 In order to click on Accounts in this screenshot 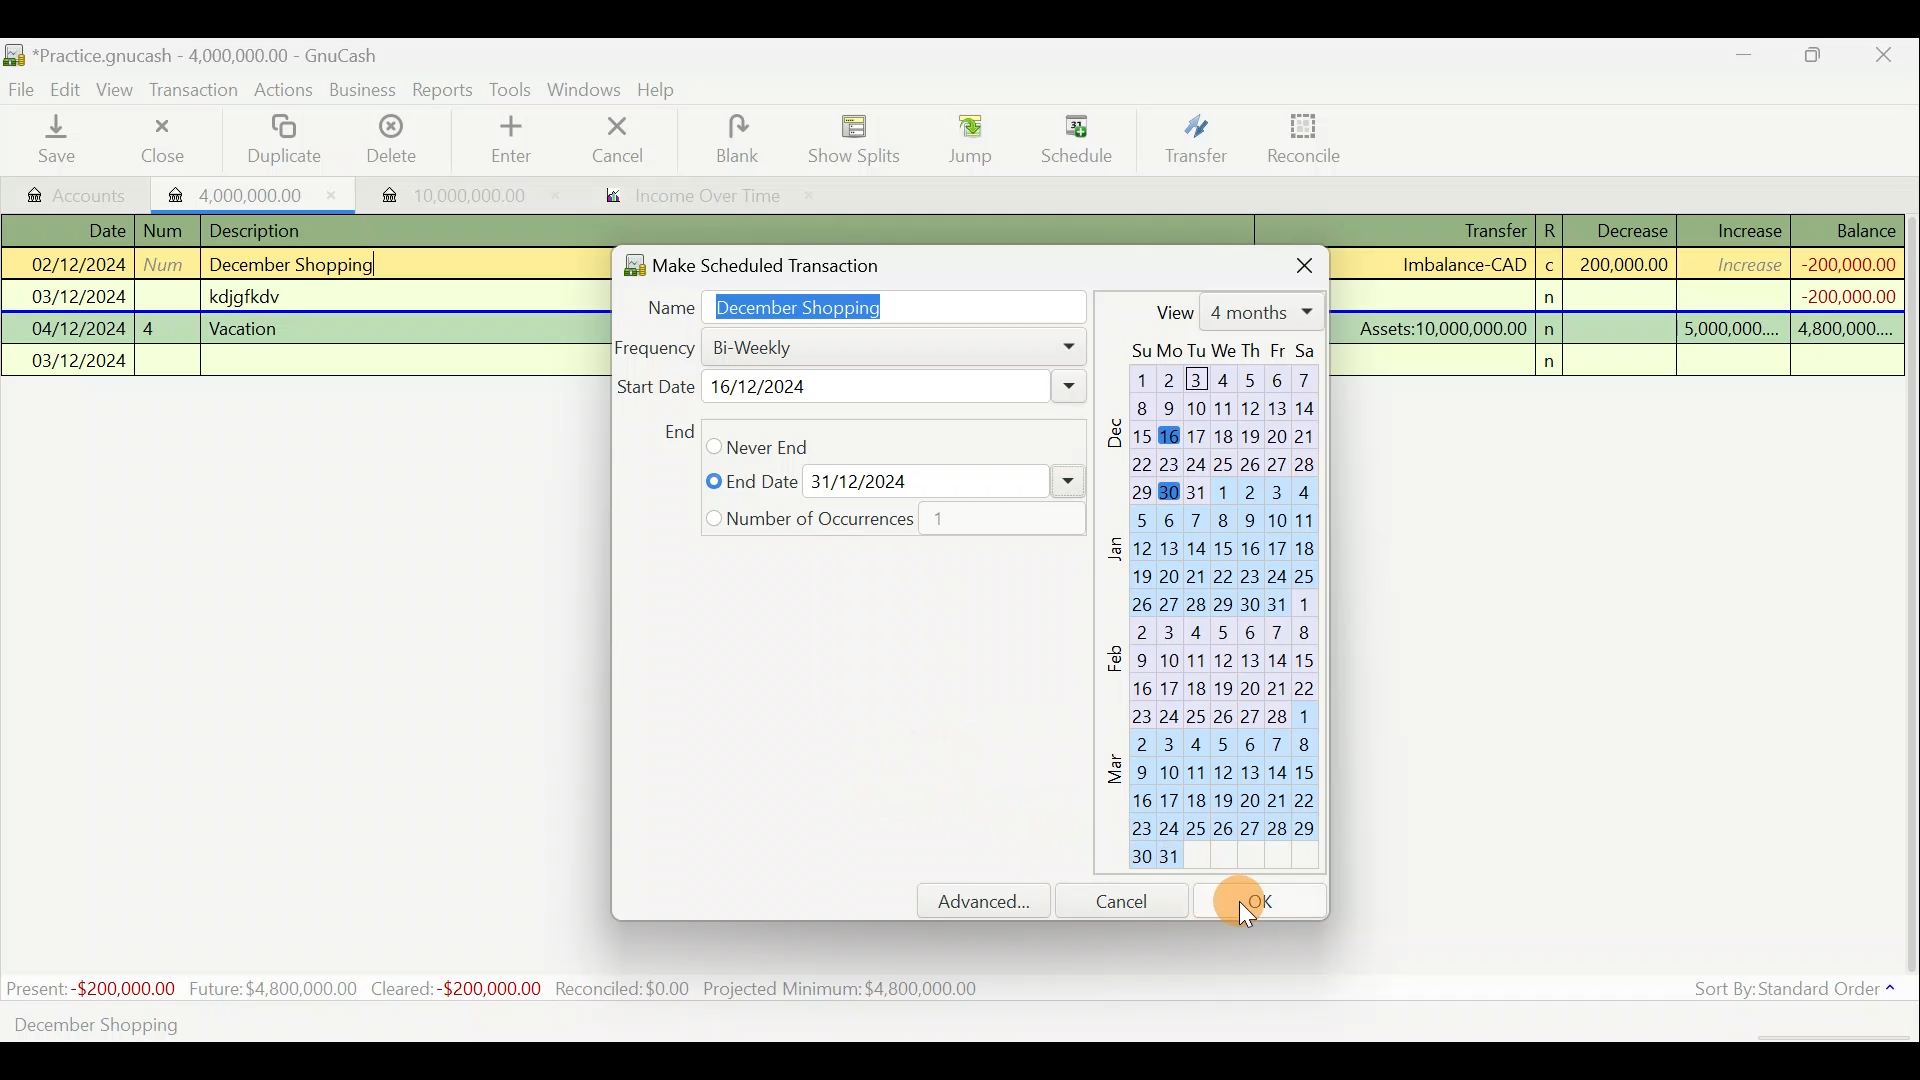, I will do `click(79, 193)`.